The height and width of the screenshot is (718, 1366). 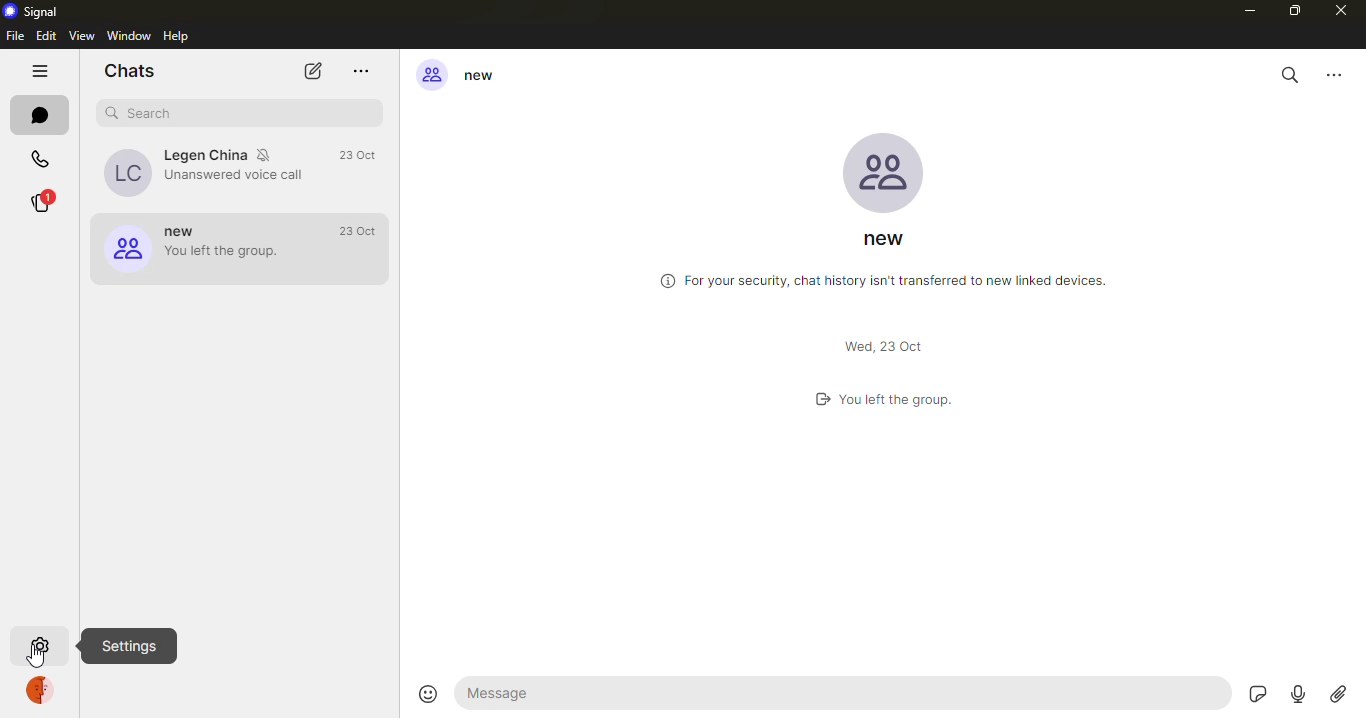 I want to click on attach, so click(x=1339, y=695).